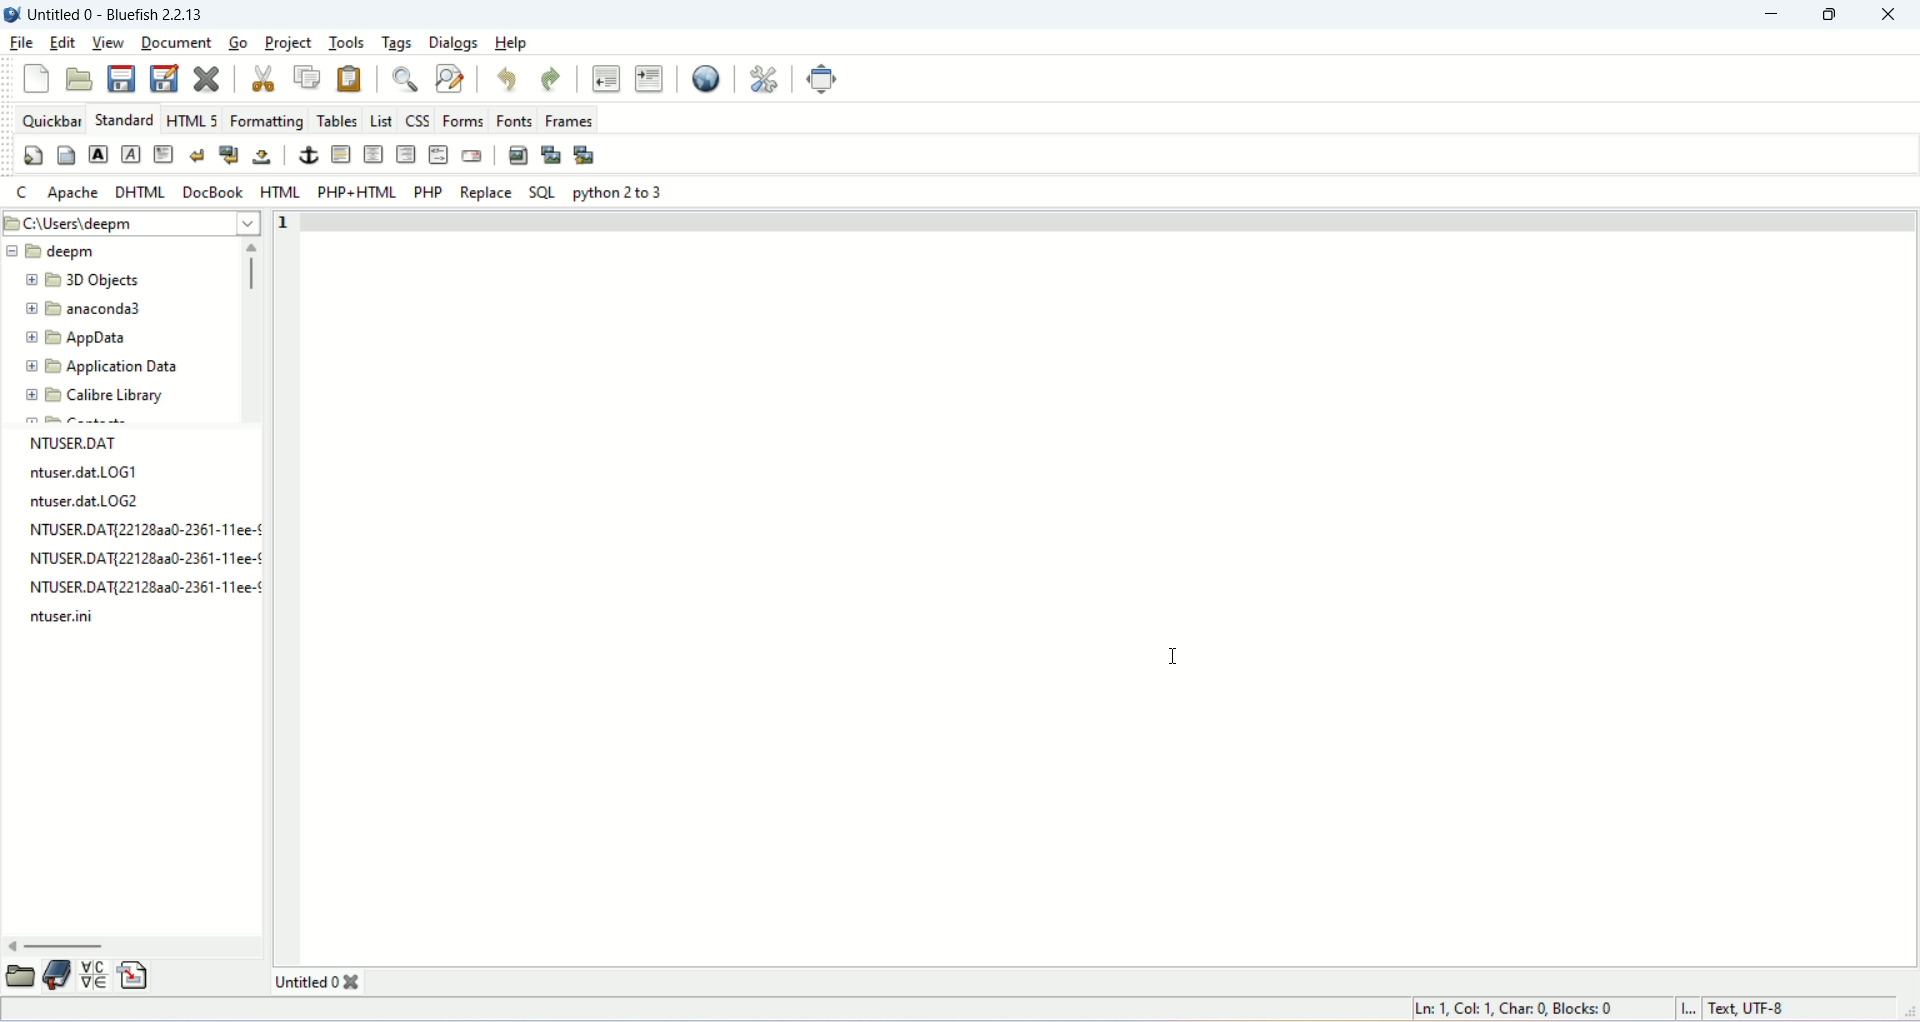 The width and height of the screenshot is (1920, 1022). Describe the element at coordinates (23, 43) in the screenshot. I see `file` at that location.